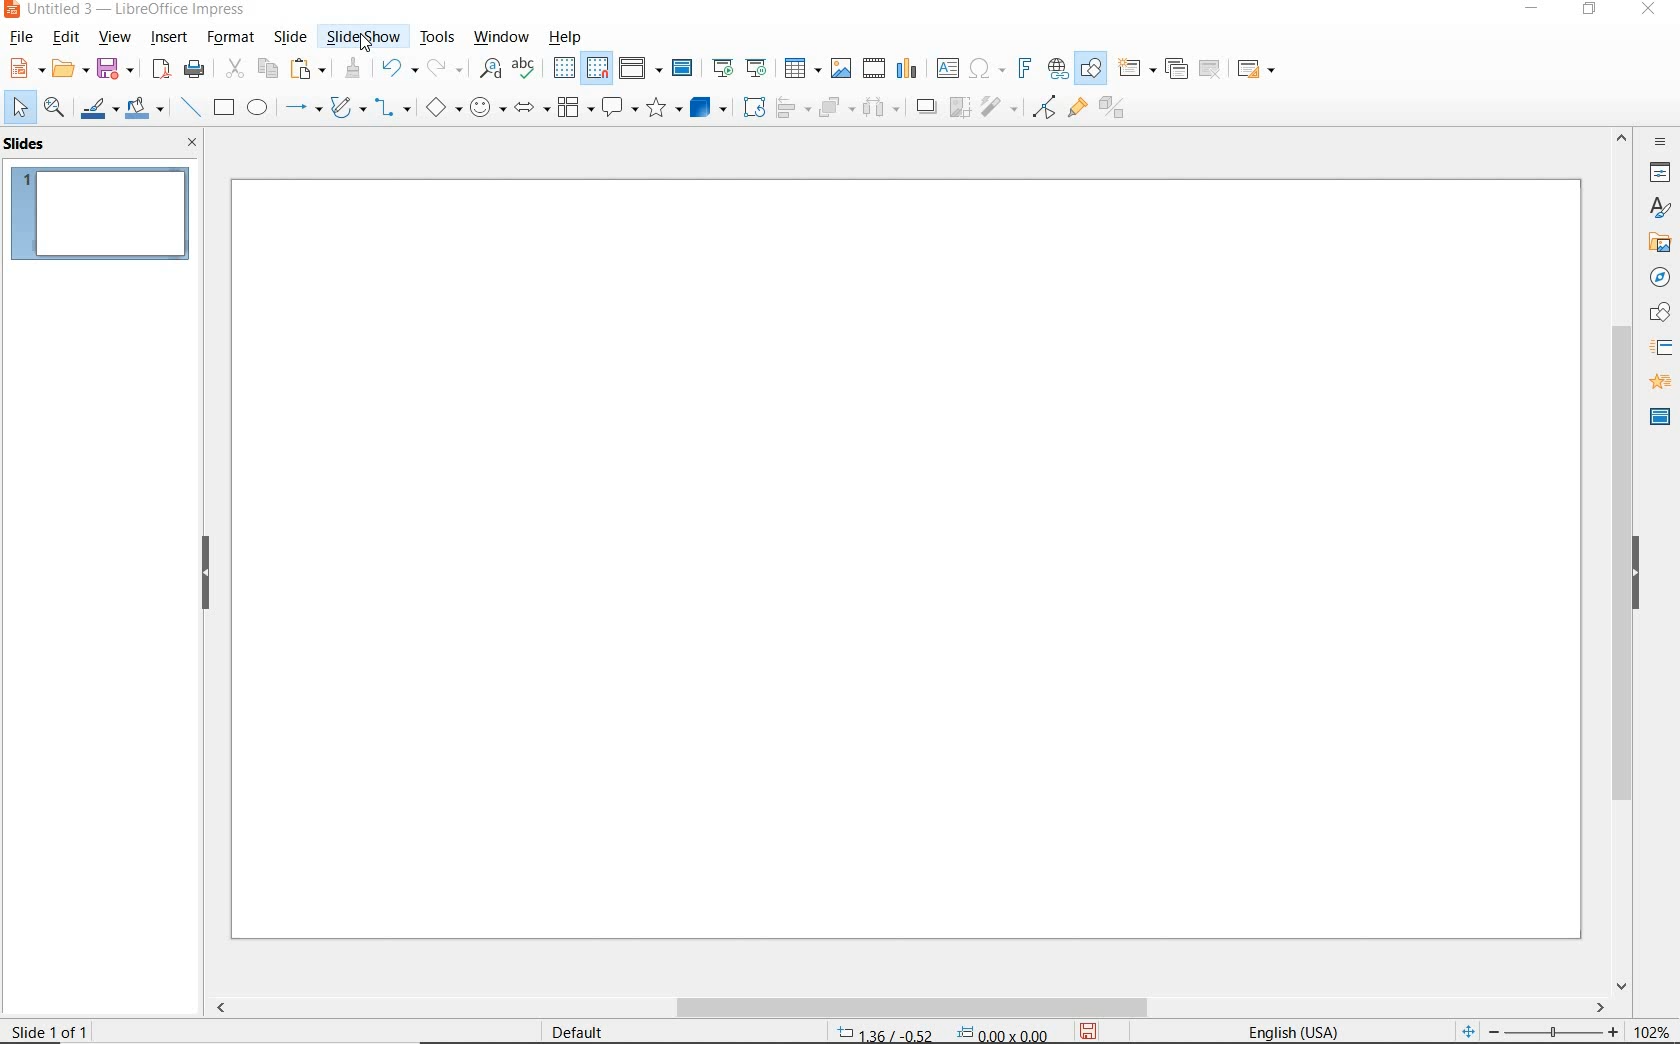 The width and height of the screenshot is (1680, 1044). Describe the element at coordinates (144, 110) in the screenshot. I see `FILL COLOR` at that location.